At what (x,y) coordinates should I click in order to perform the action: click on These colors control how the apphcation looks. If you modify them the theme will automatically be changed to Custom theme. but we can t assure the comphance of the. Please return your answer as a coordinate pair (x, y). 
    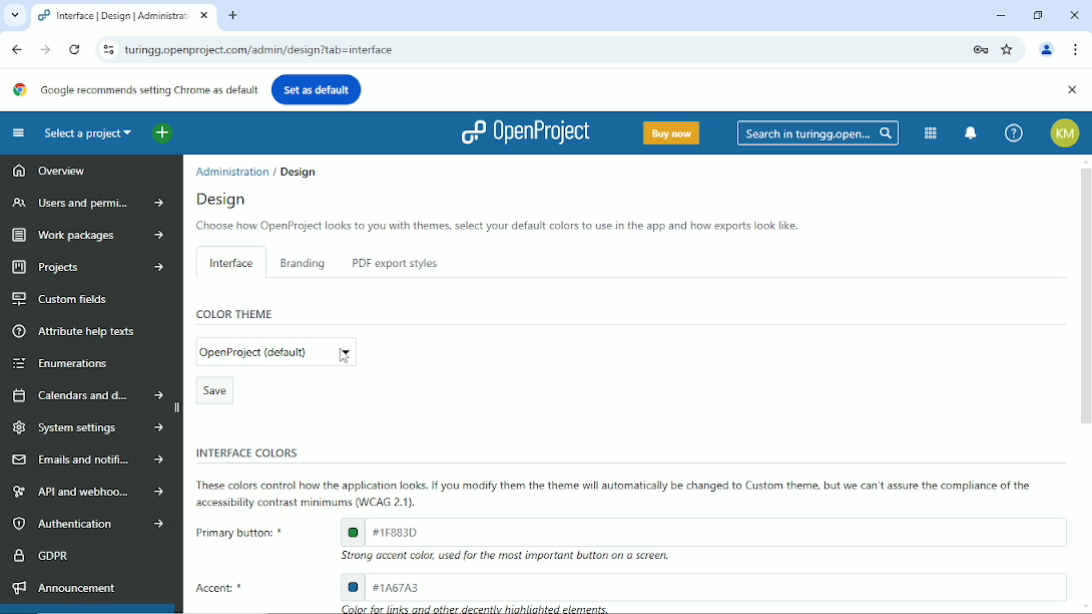
    Looking at the image, I should click on (618, 485).